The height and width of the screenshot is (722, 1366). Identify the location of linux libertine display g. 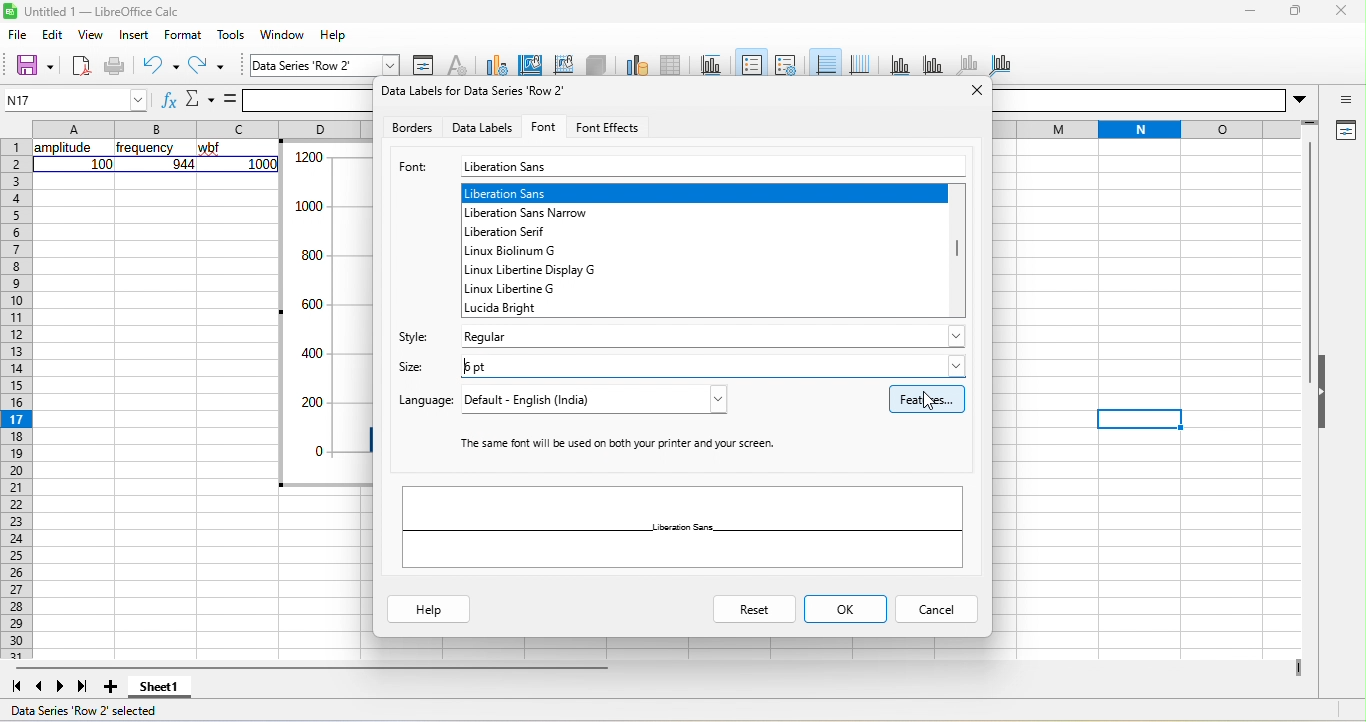
(533, 270).